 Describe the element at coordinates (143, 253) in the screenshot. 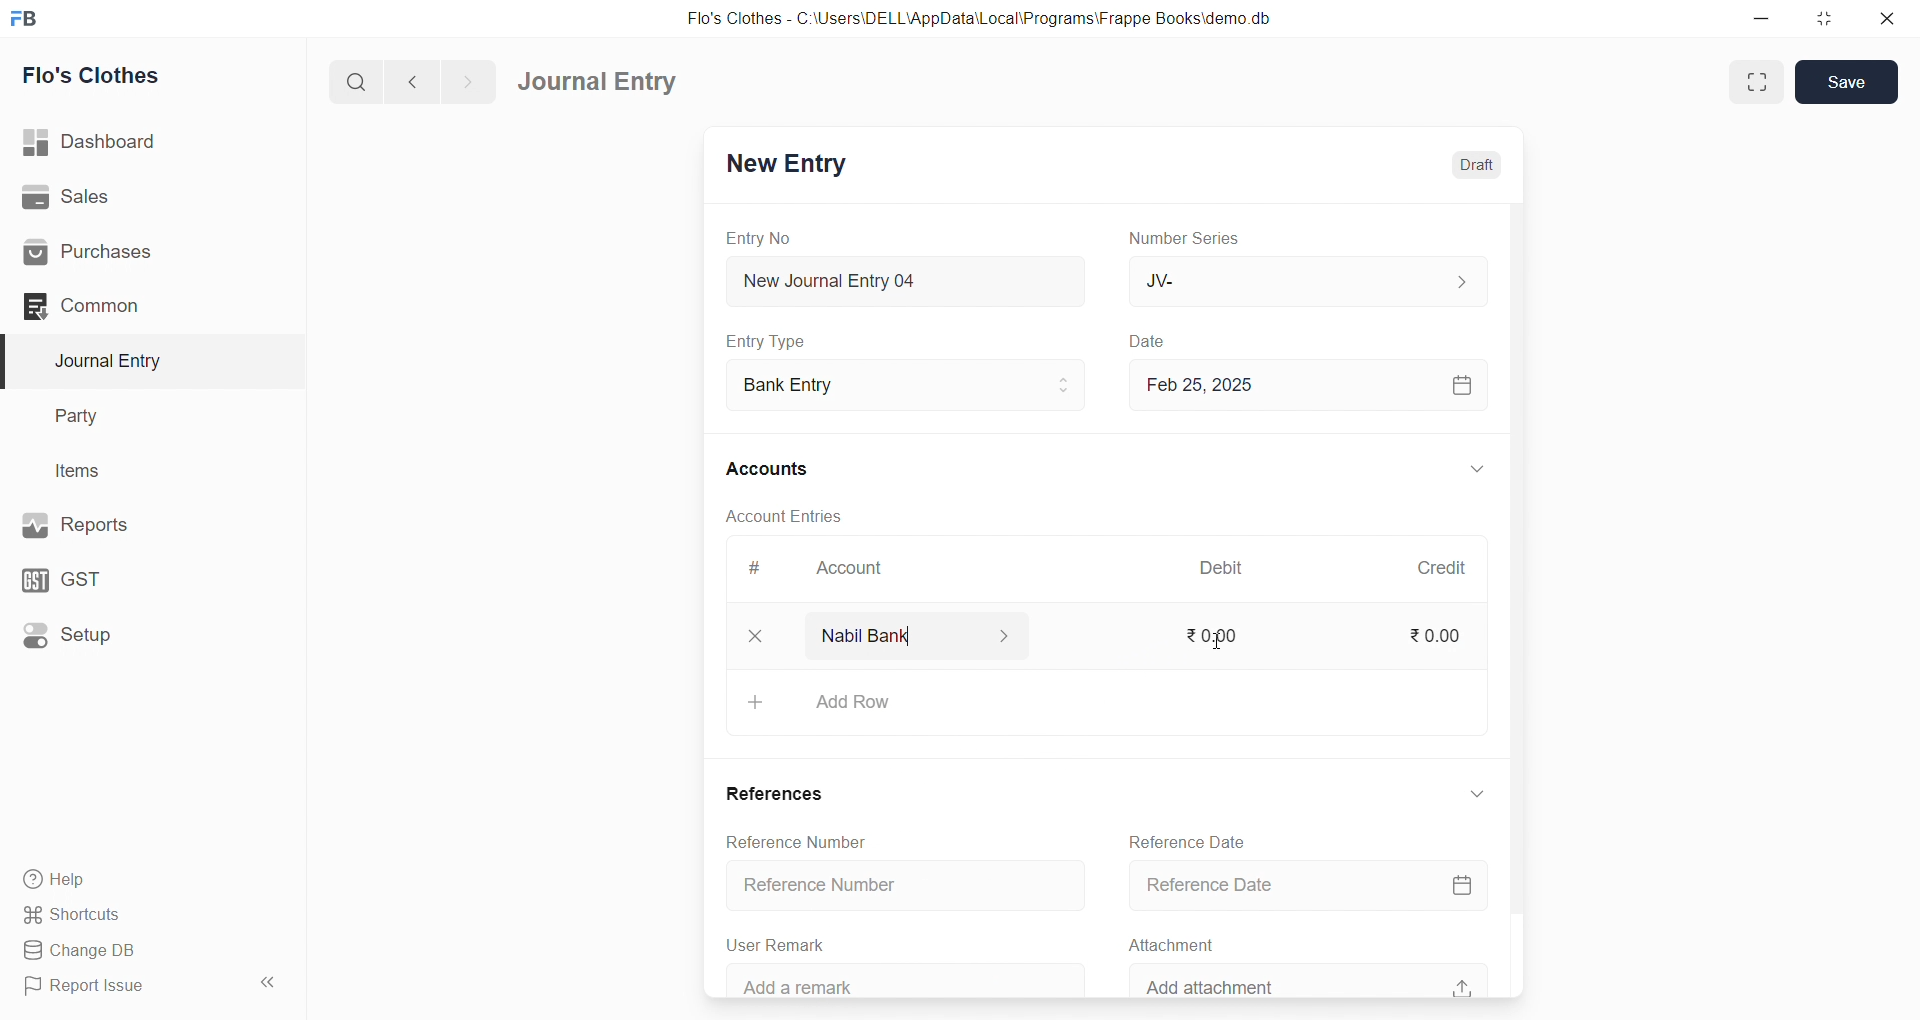

I see `Purchases` at that location.